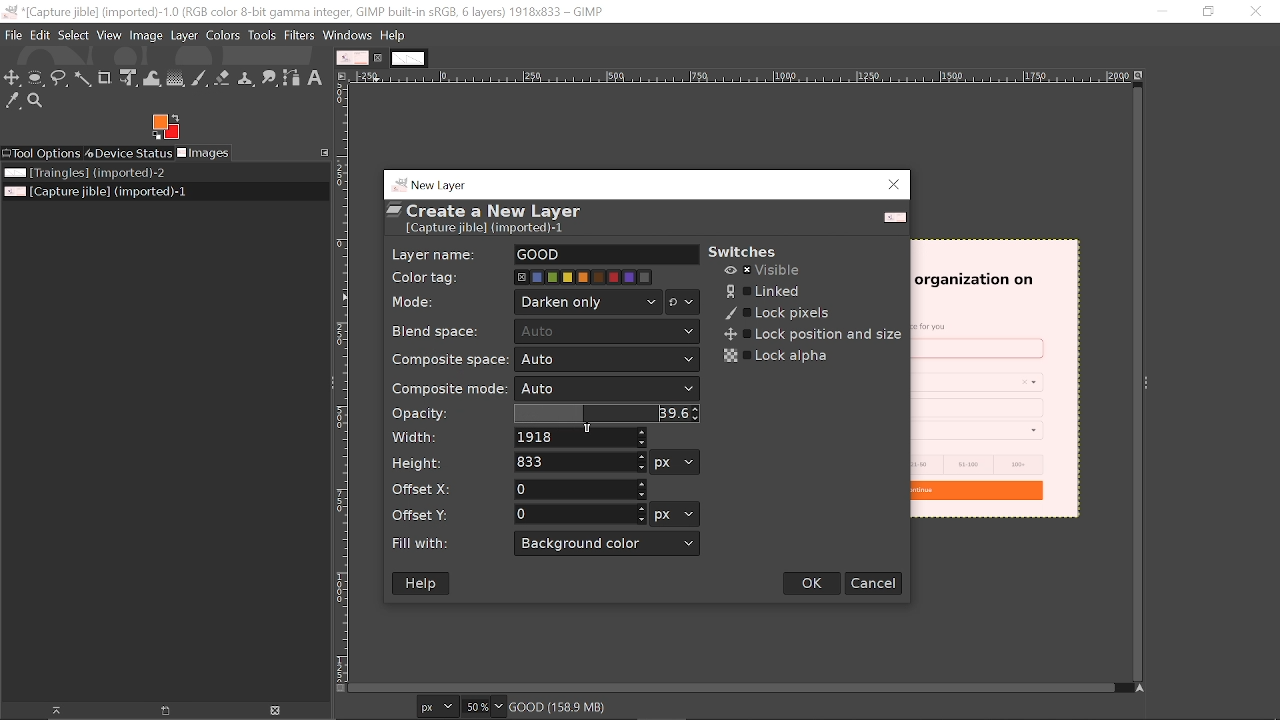  What do you see at coordinates (13, 35) in the screenshot?
I see `File` at bounding box center [13, 35].